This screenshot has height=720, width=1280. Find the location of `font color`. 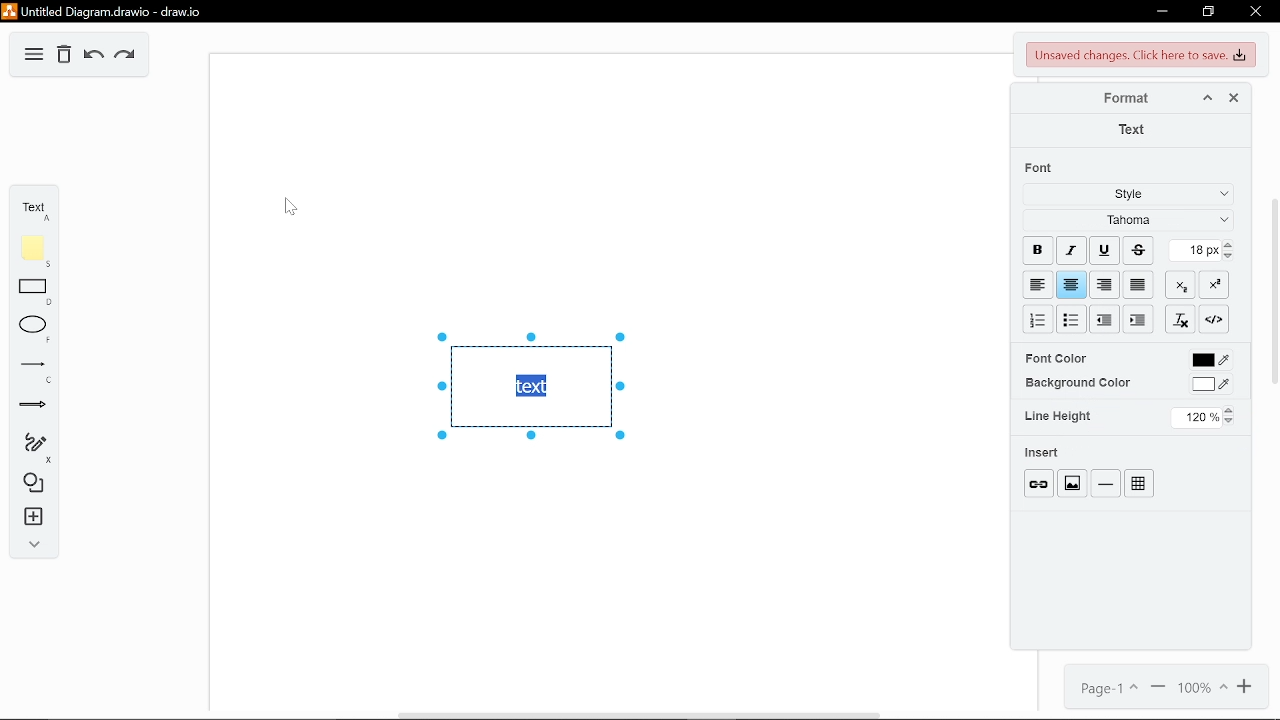

font color is located at coordinates (1055, 358).